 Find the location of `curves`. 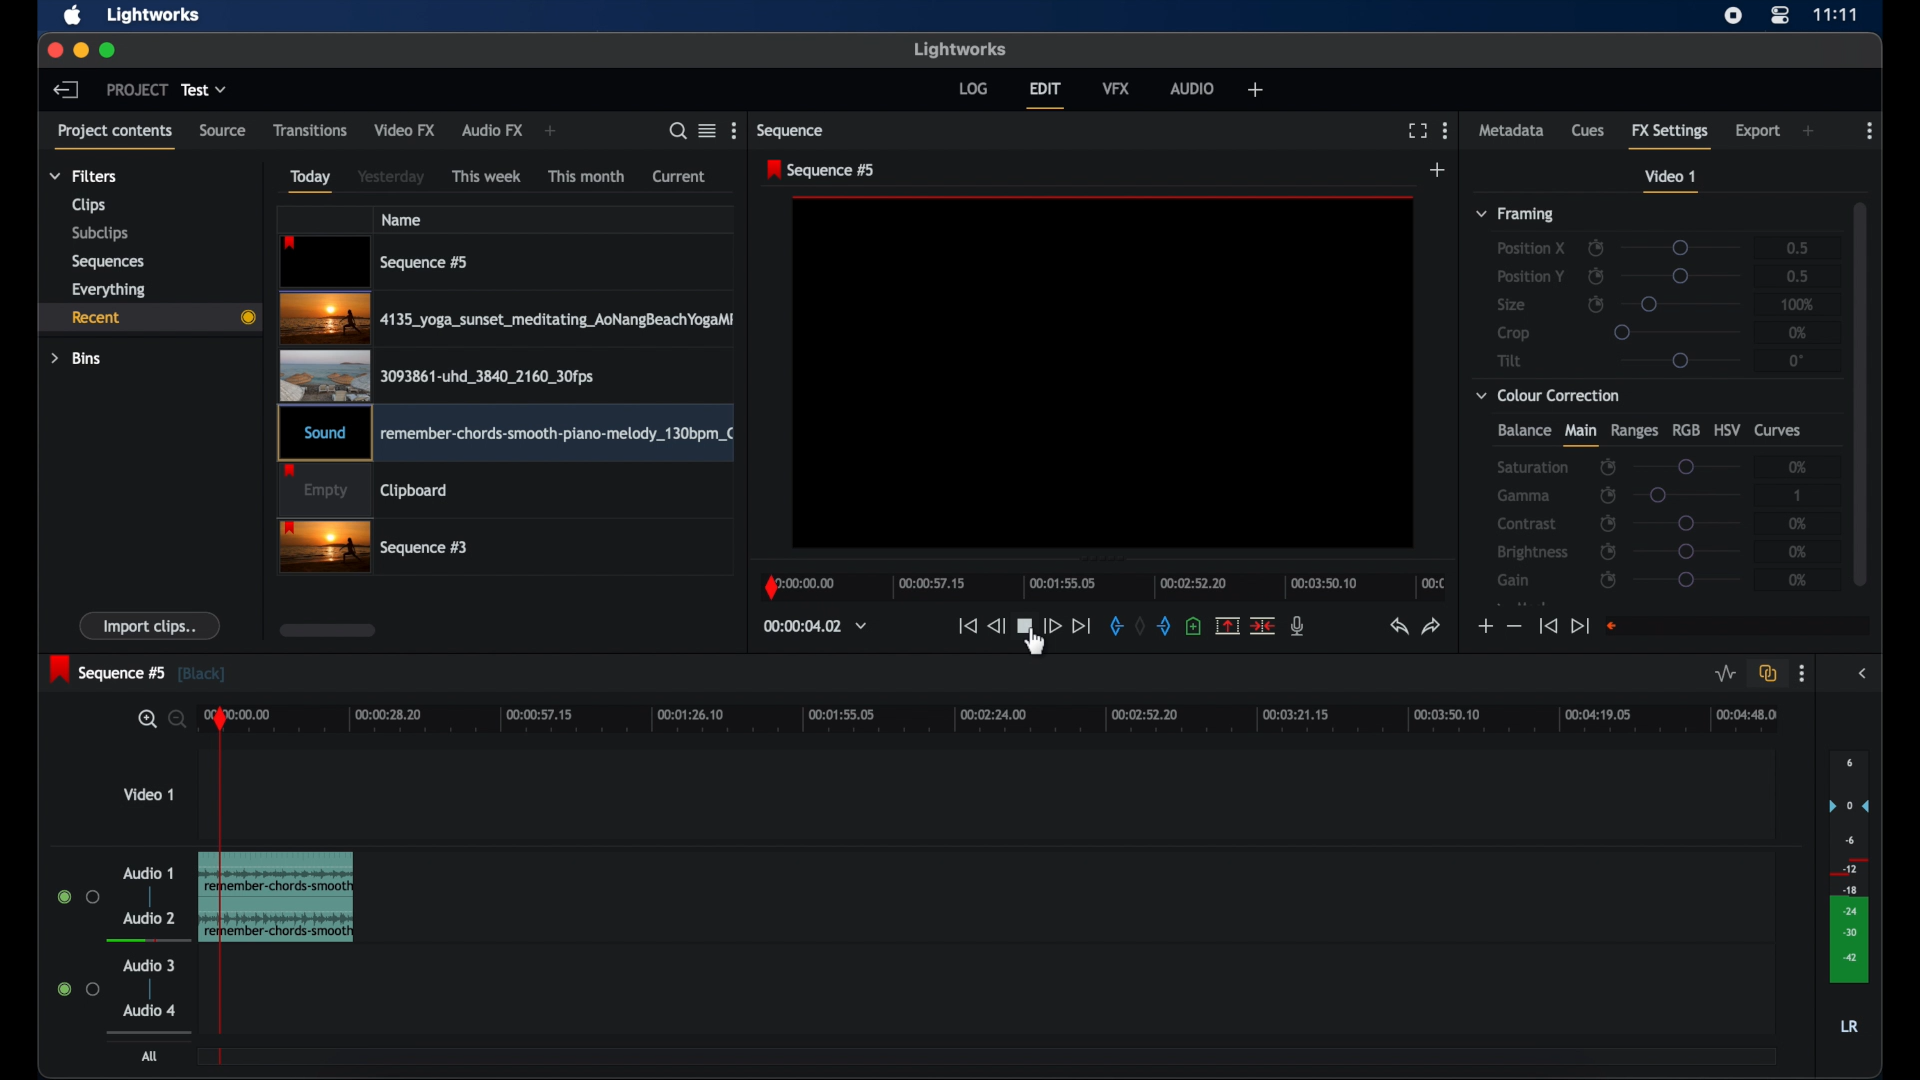

curves is located at coordinates (1781, 431).